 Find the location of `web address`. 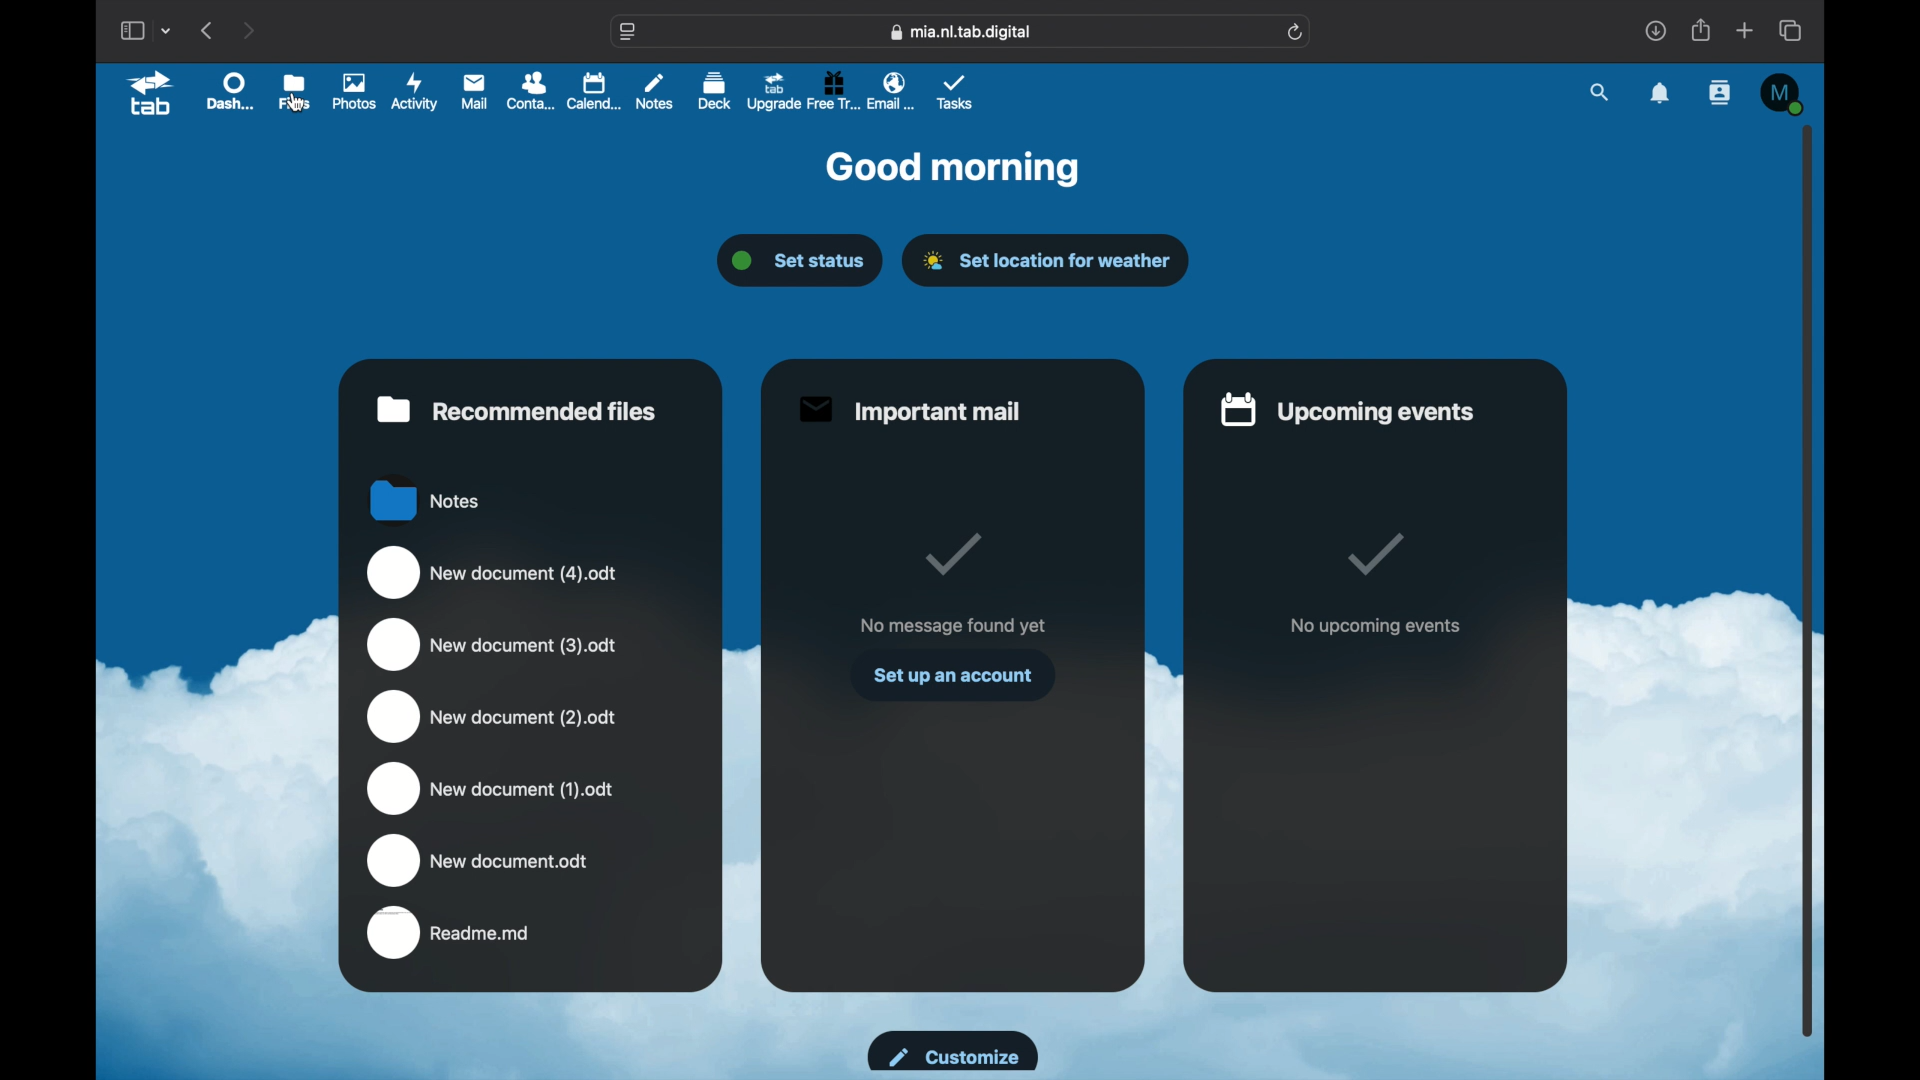

web address is located at coordinates (629, 33).